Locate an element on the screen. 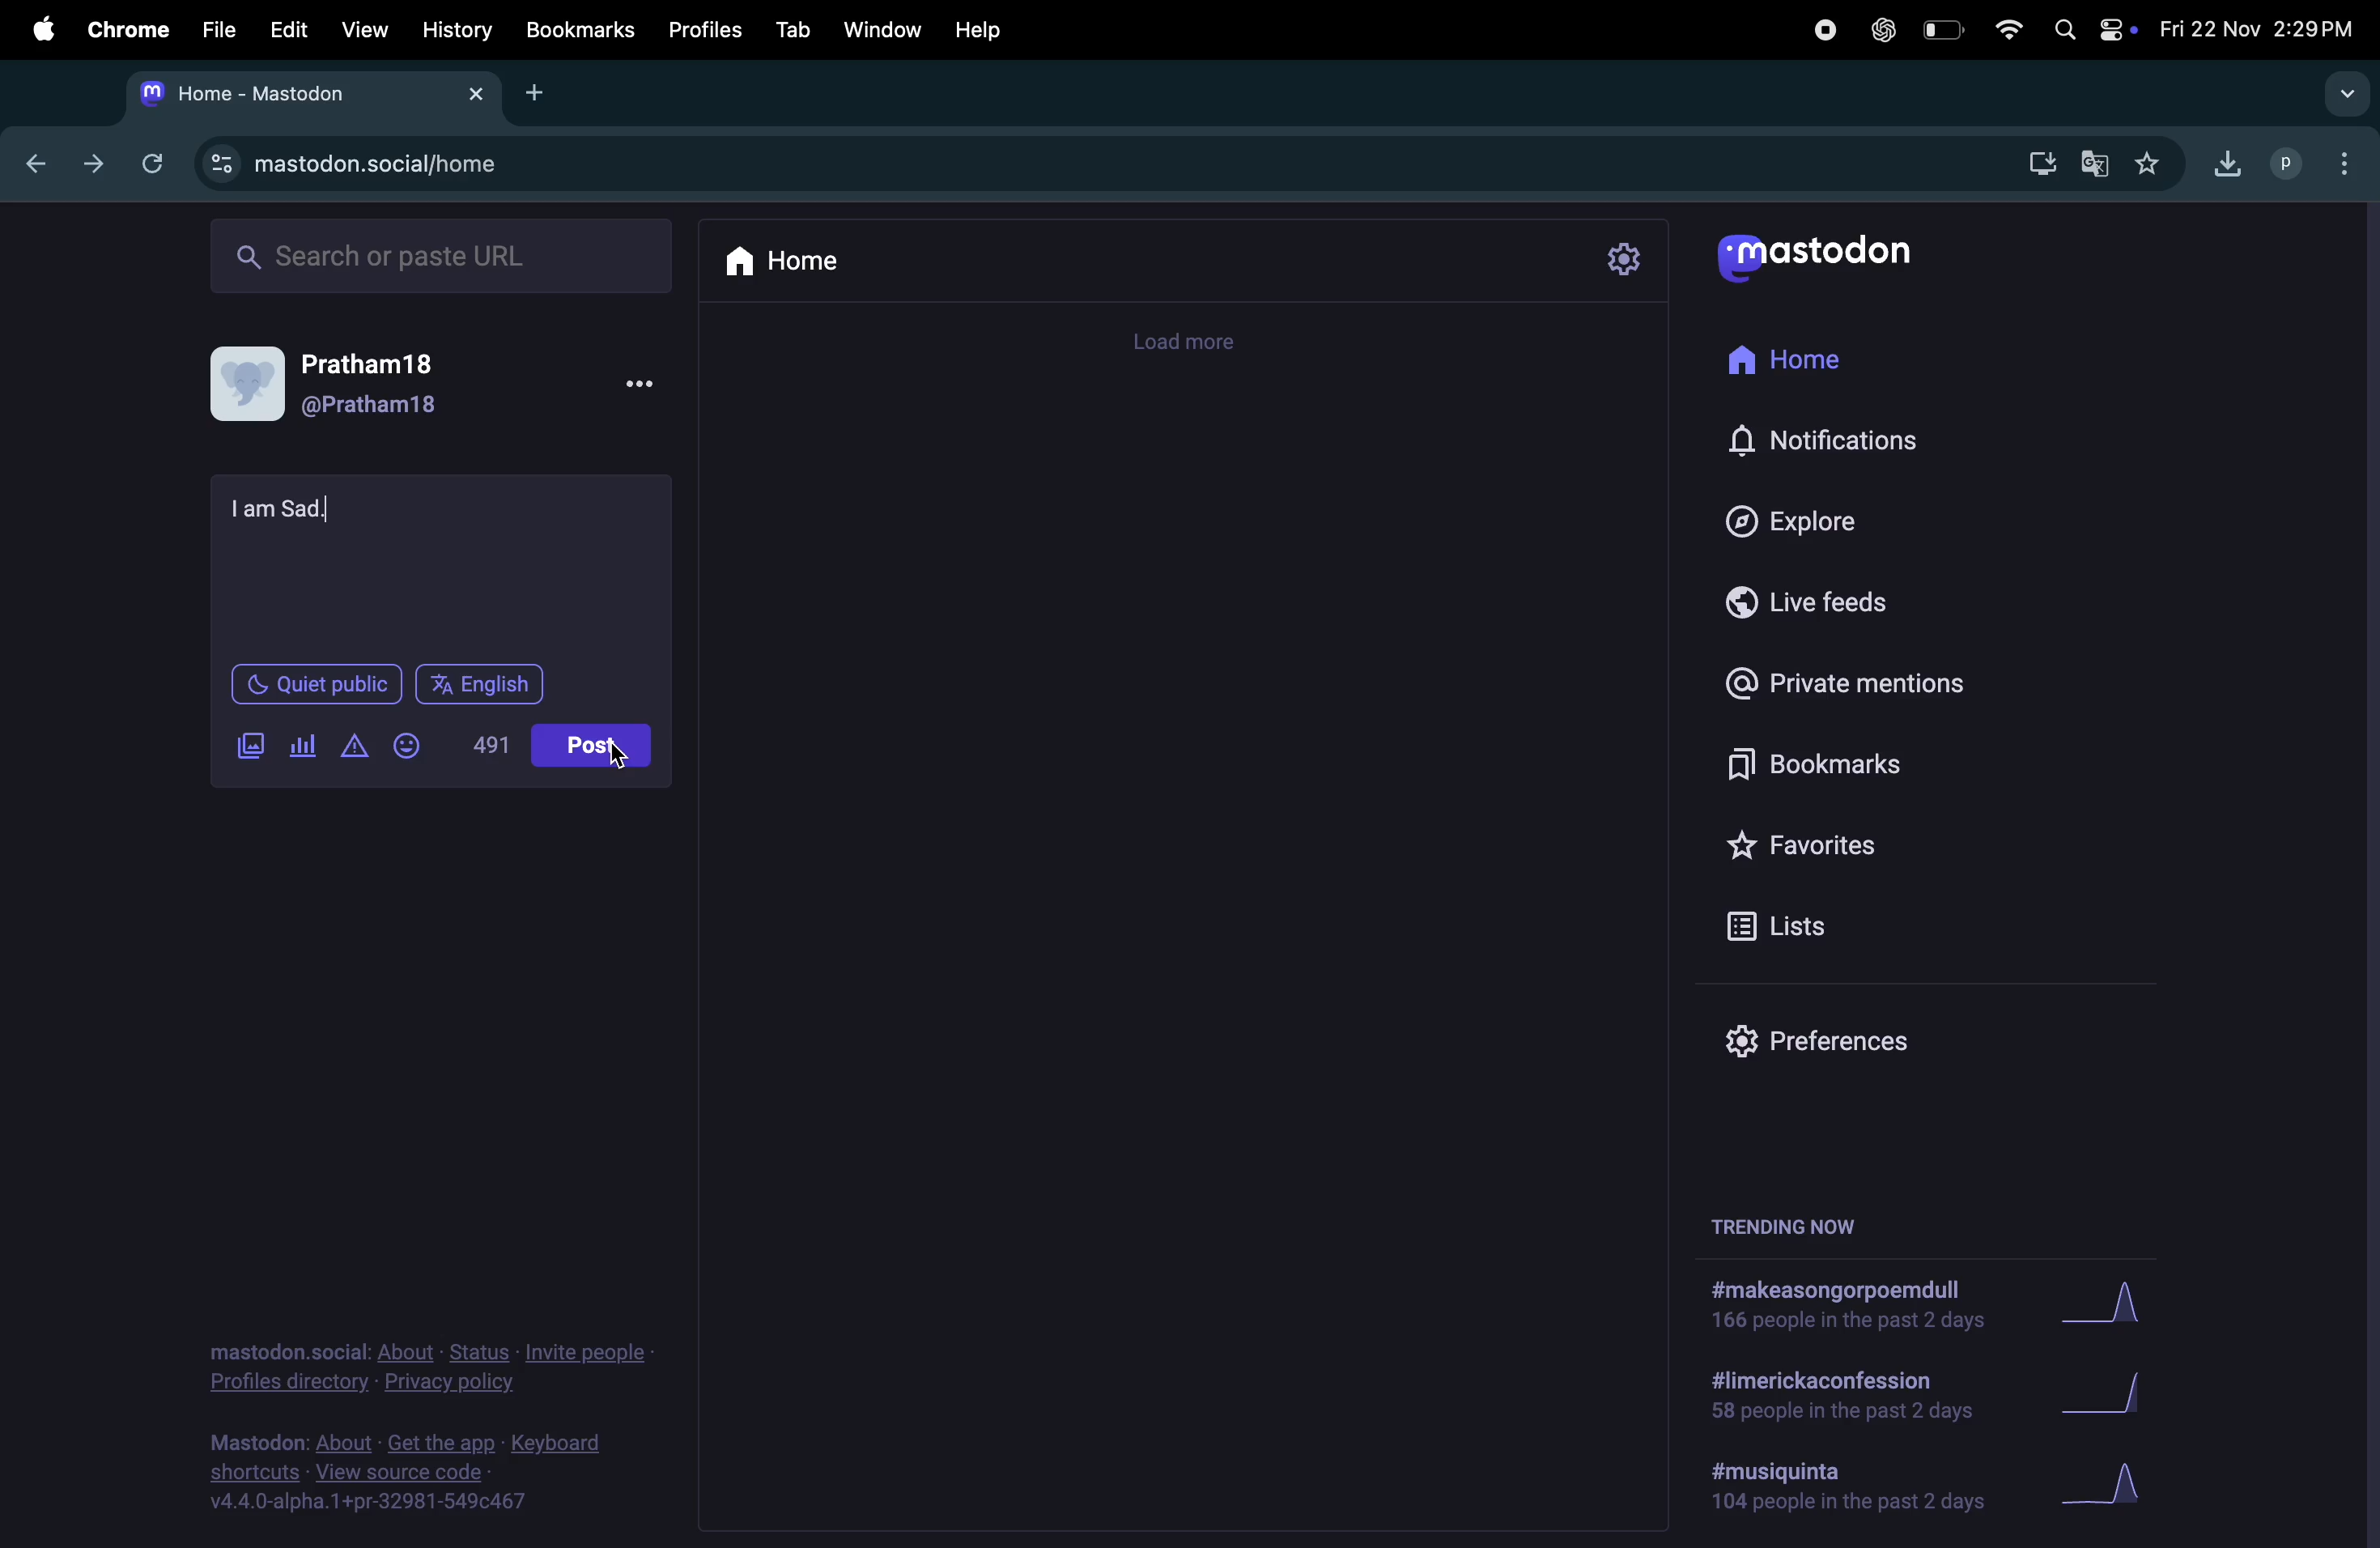 Image resolution: width=2380 pixels, height=1548 pixels. hashtags is located at coordinates (1849, 1397).